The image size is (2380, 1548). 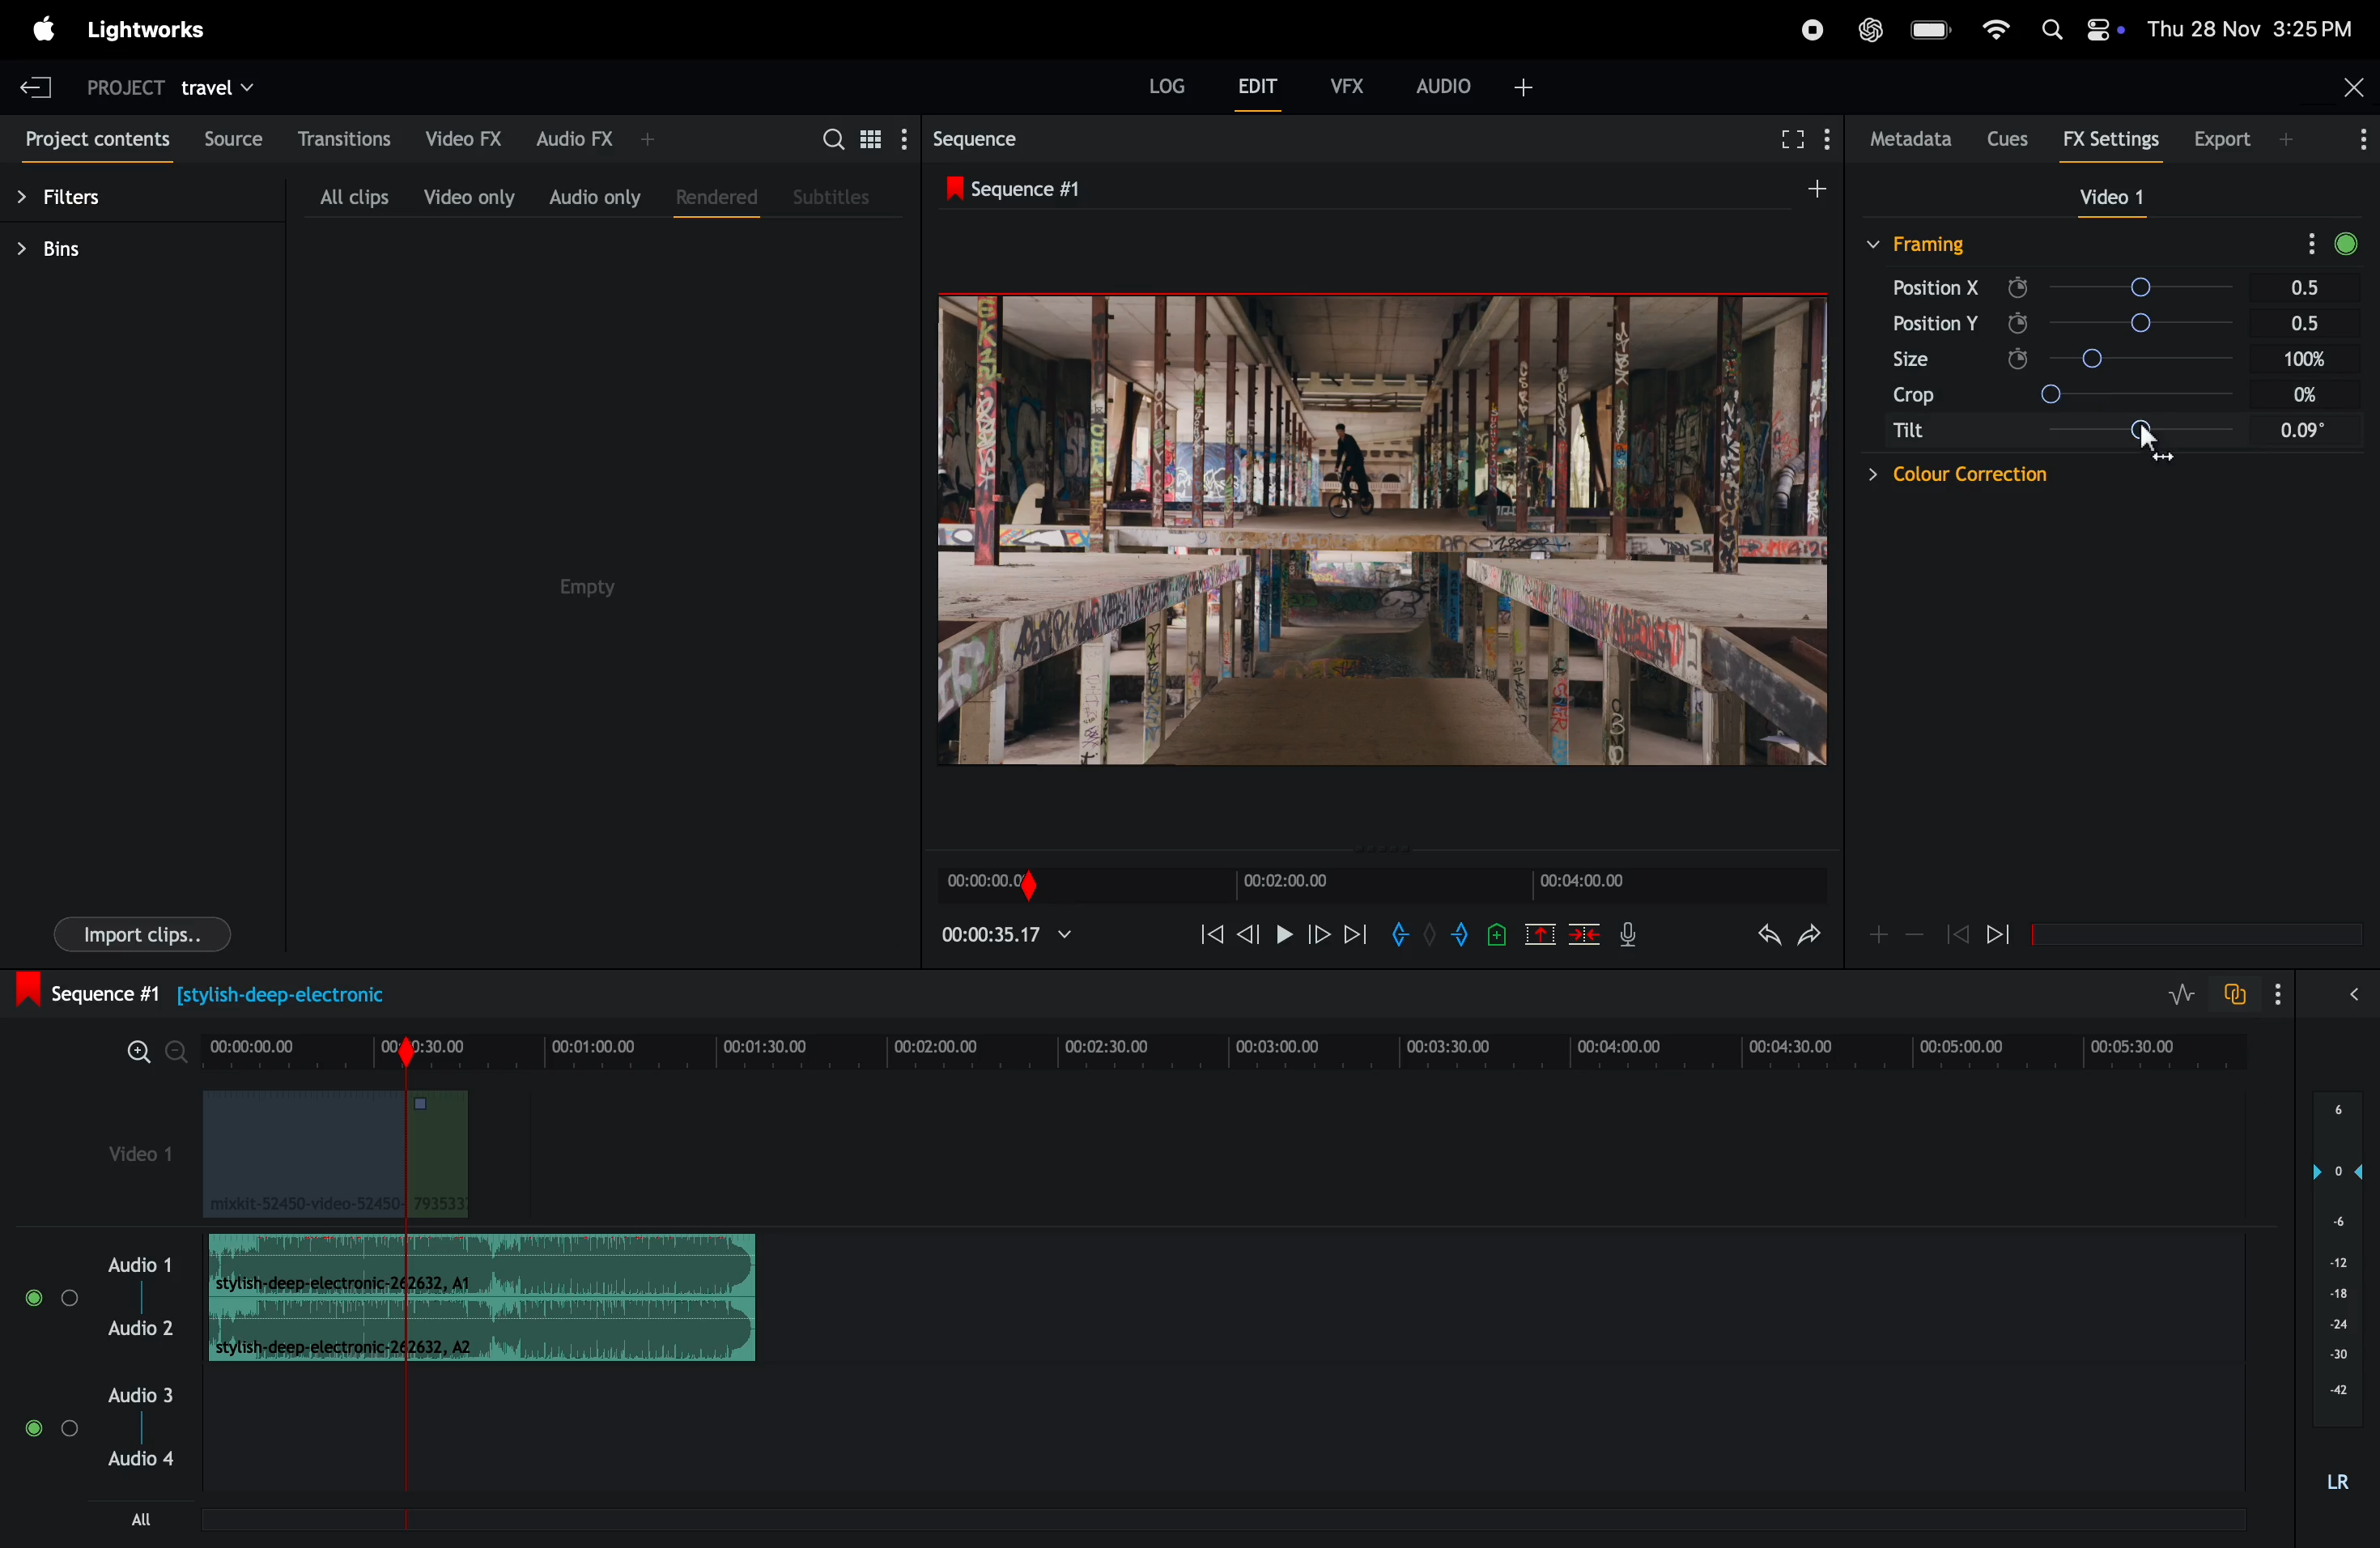 I want to click on toggle bypass, so click(x=2346, y=240).